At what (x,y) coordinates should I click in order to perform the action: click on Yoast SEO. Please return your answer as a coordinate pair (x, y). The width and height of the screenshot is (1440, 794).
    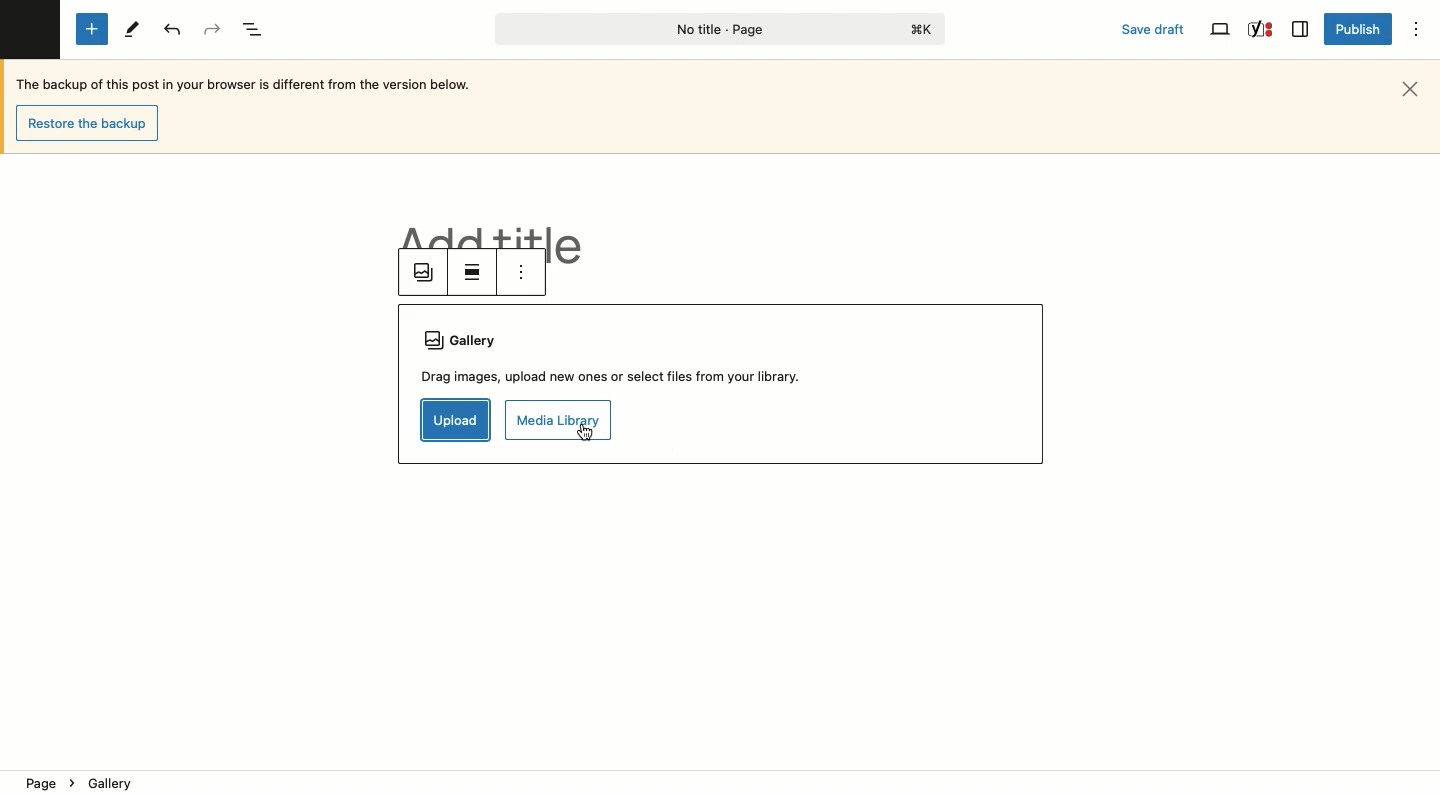
    Looking at the image, I should click on (1261, 30).